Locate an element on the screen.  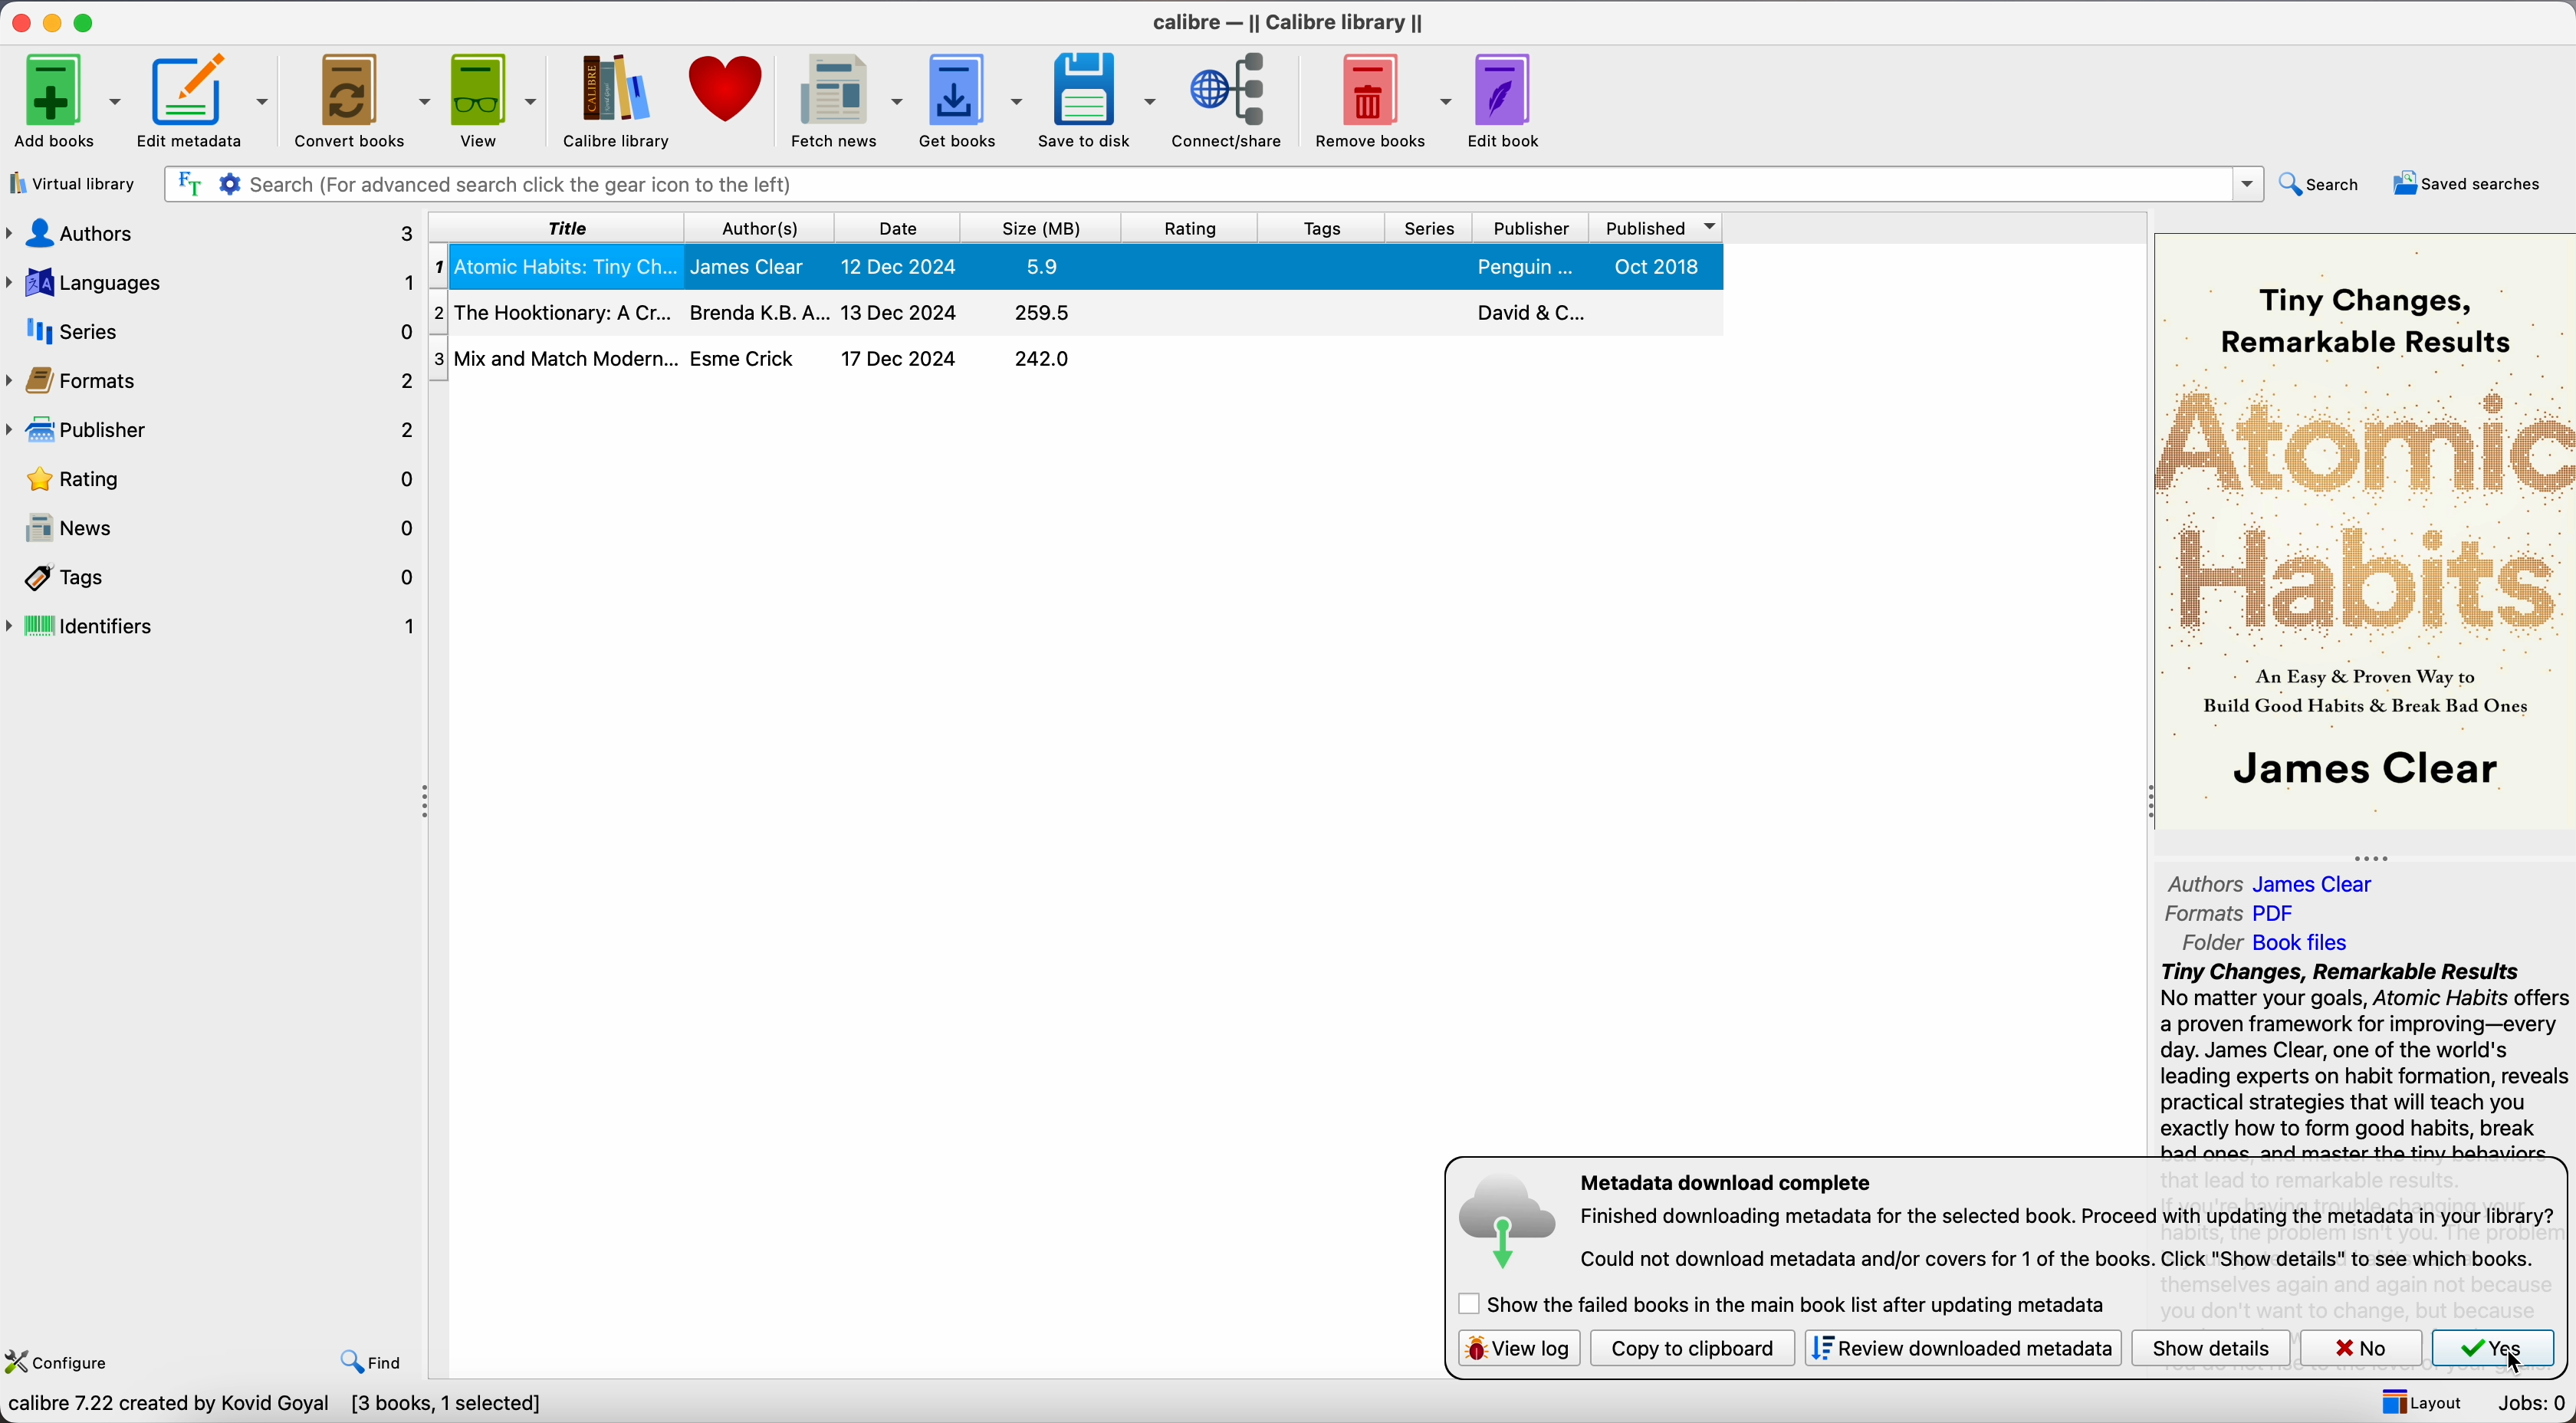
maximize app is located at coordinates (88, 22).